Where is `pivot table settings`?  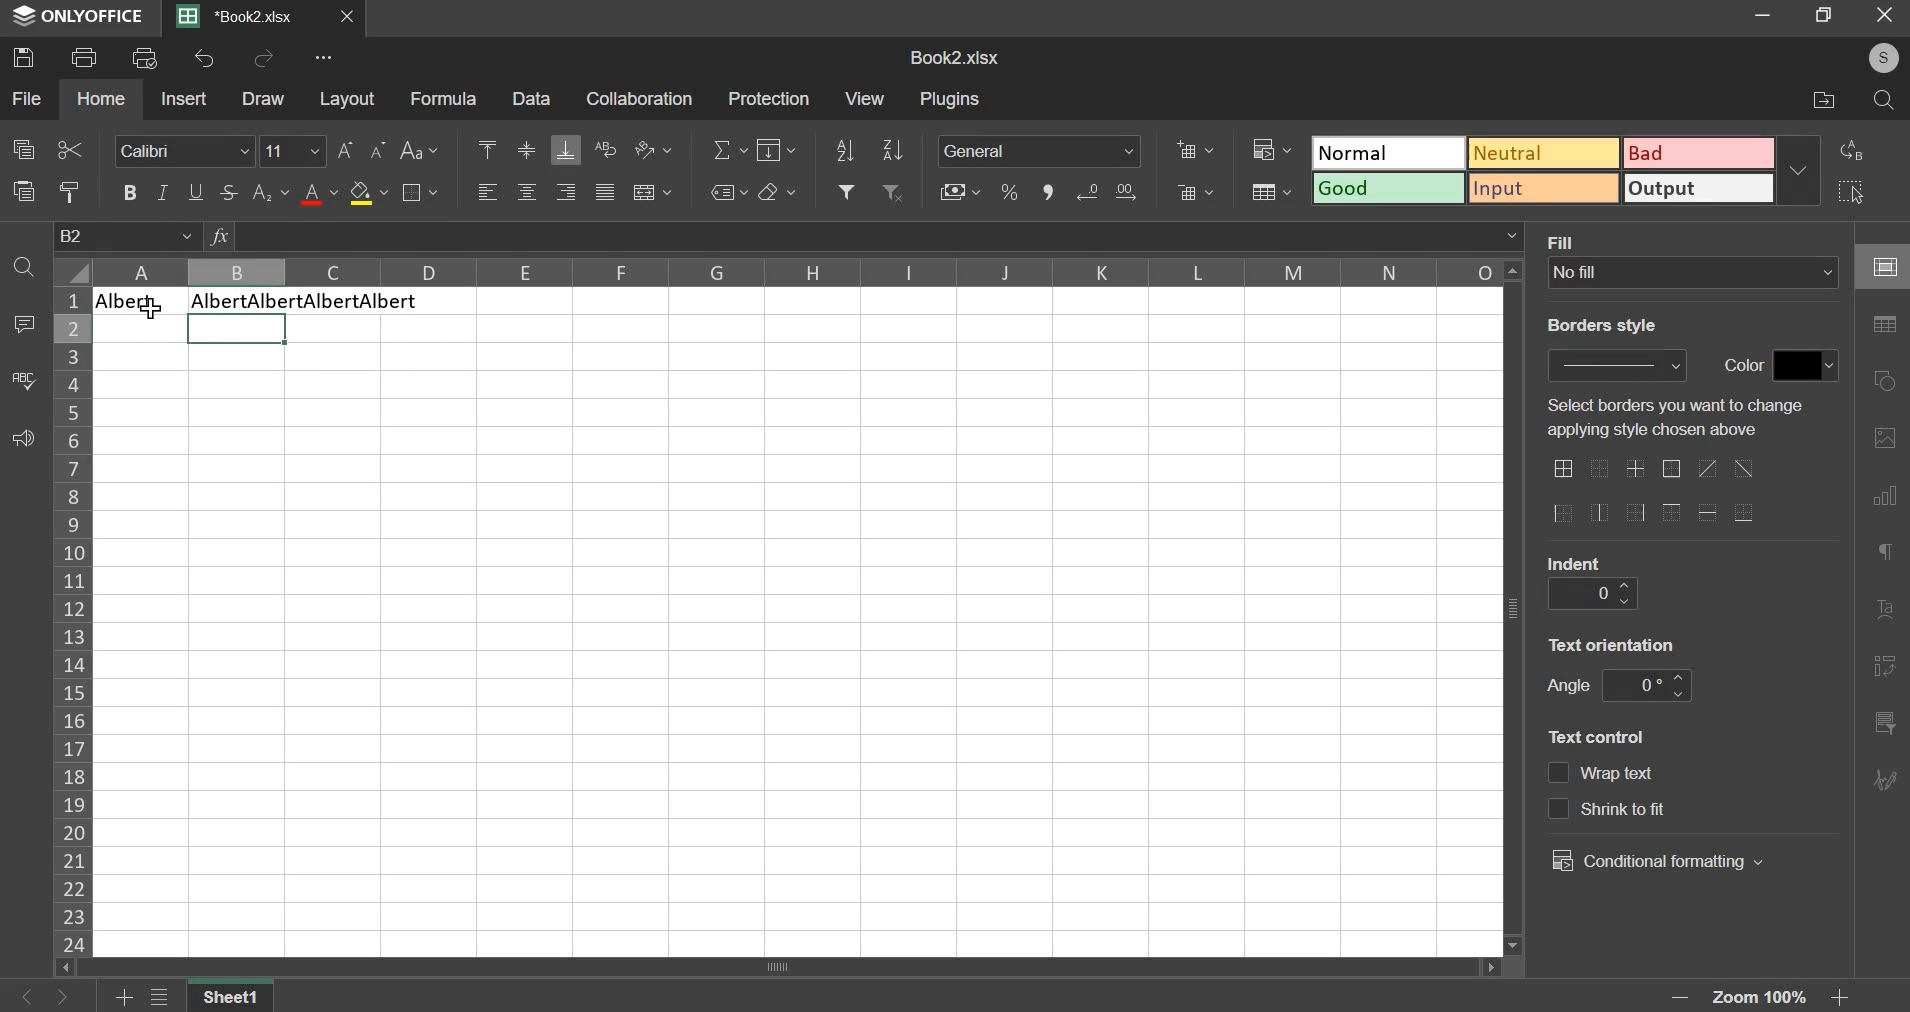 pivot table settings is located at coordinates (1885, 668).